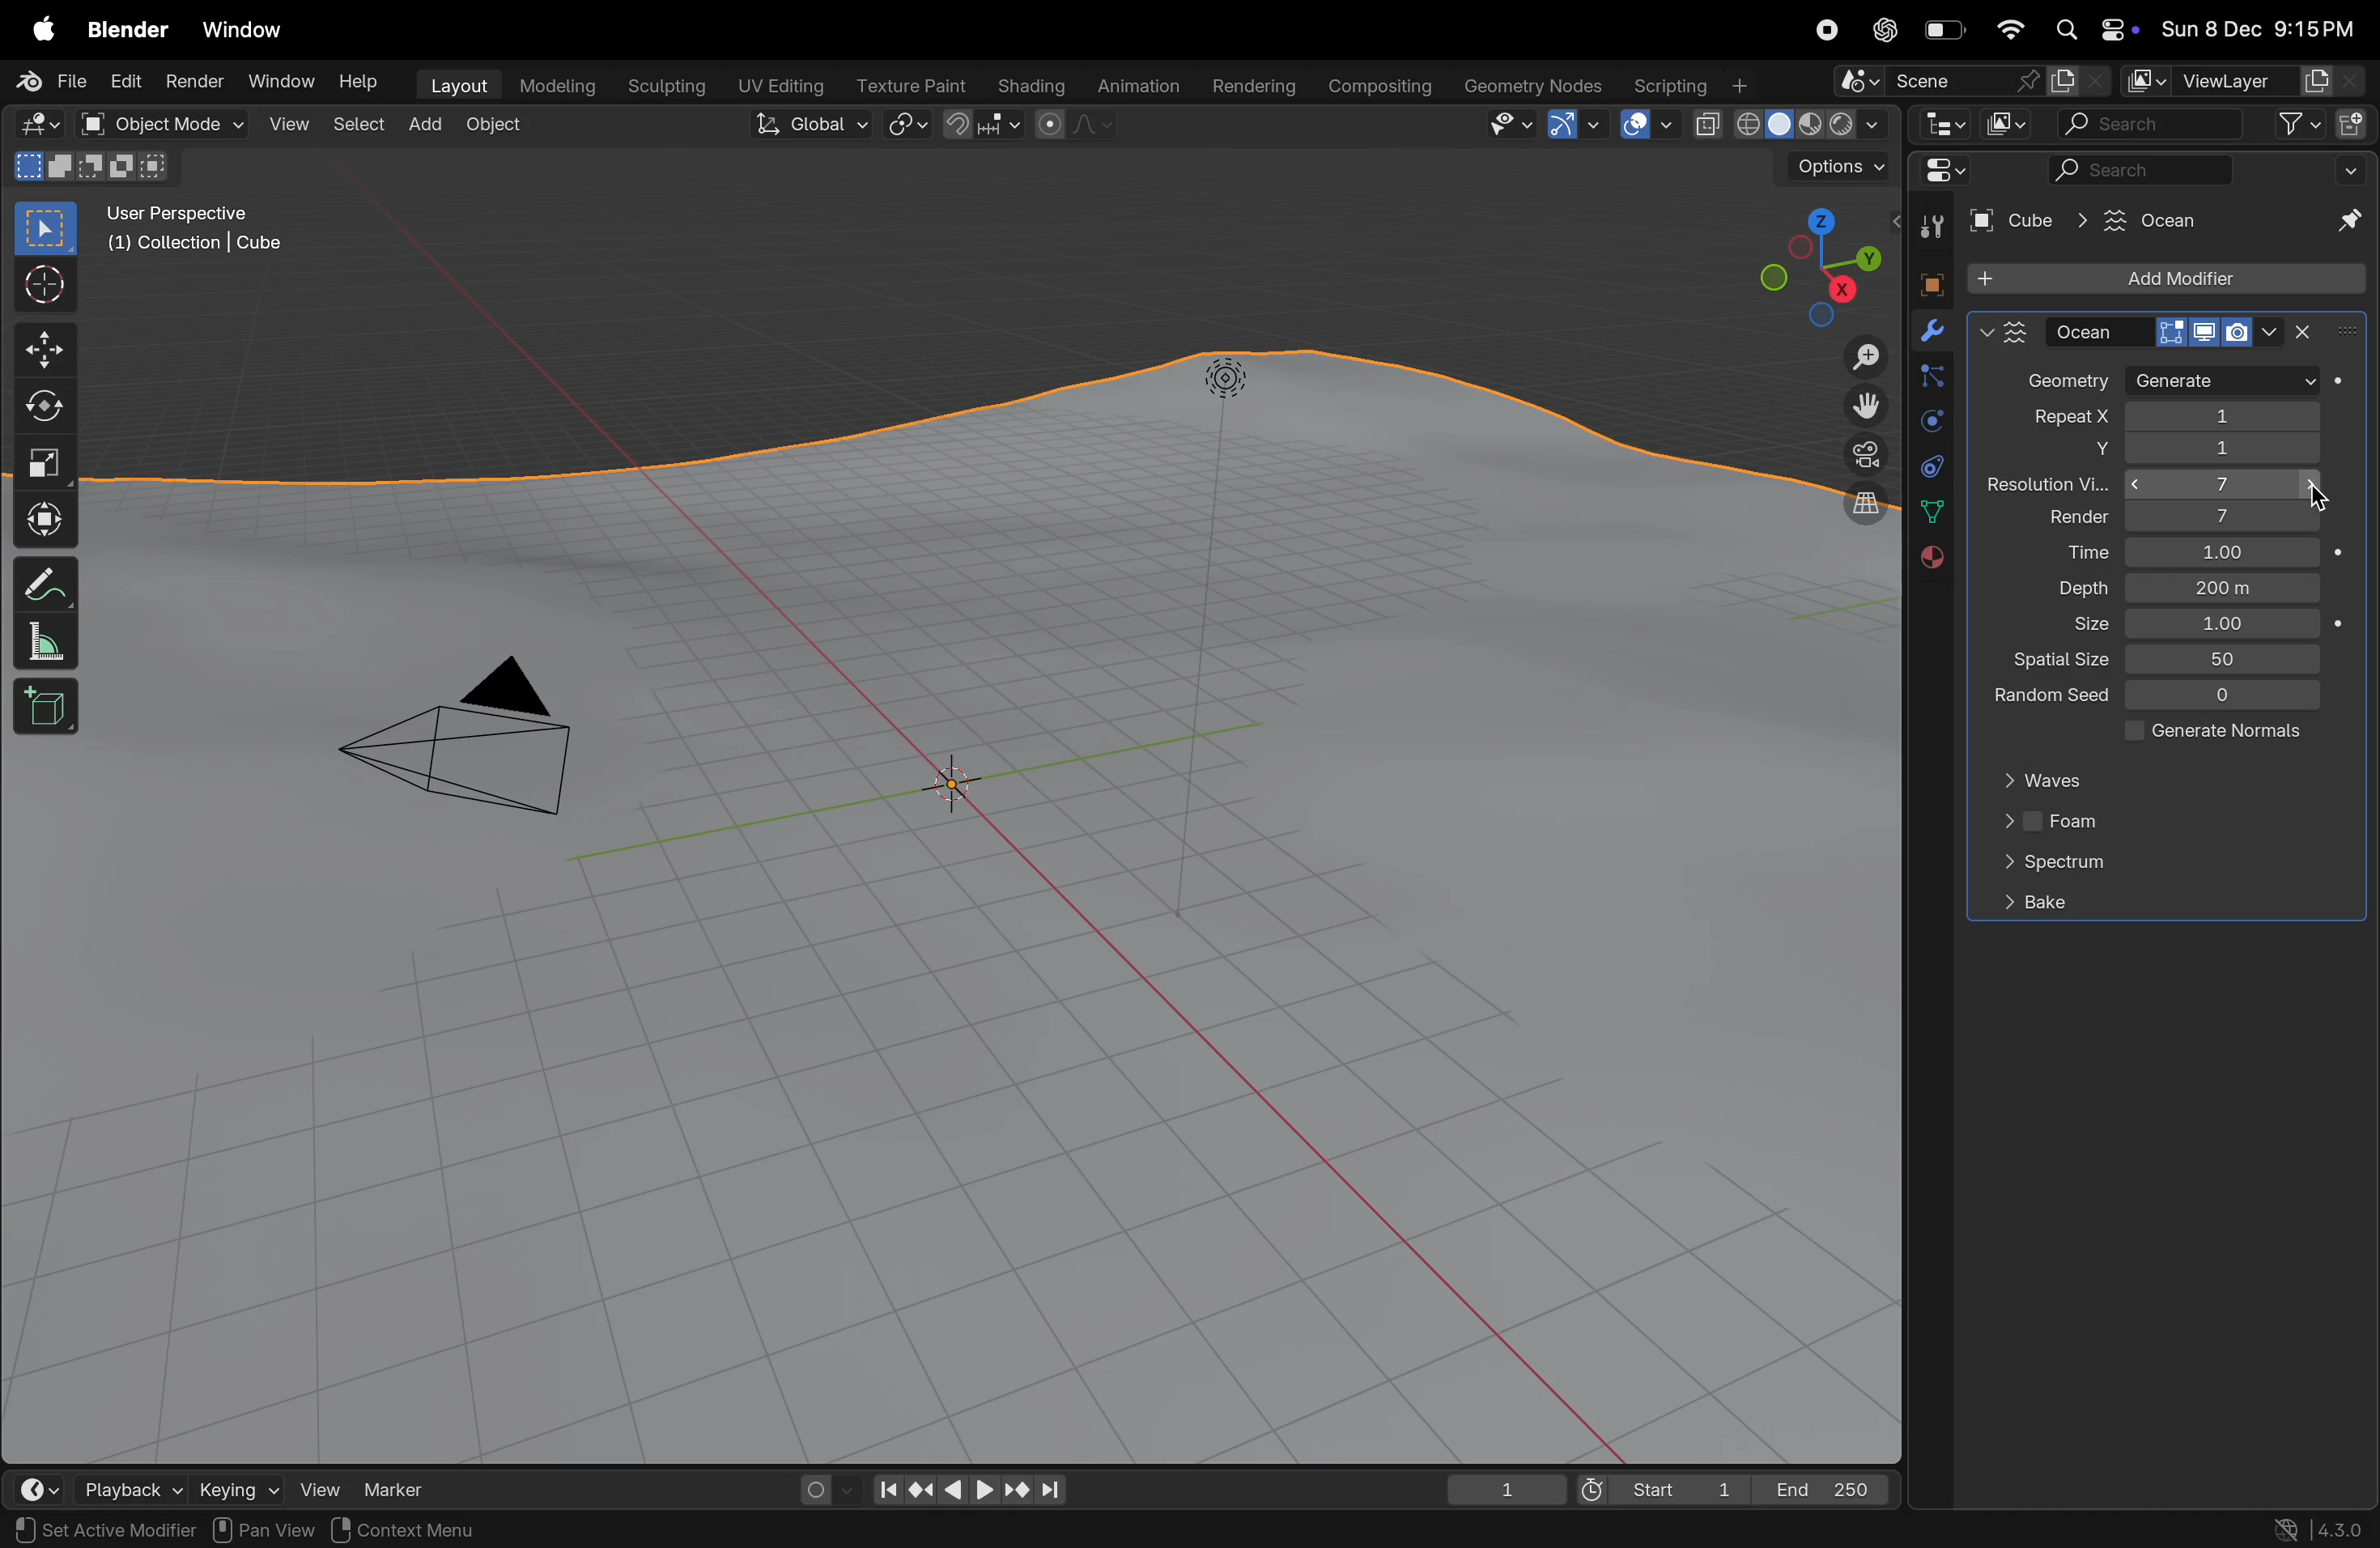  I want to click on battery, so click(1946, 34).